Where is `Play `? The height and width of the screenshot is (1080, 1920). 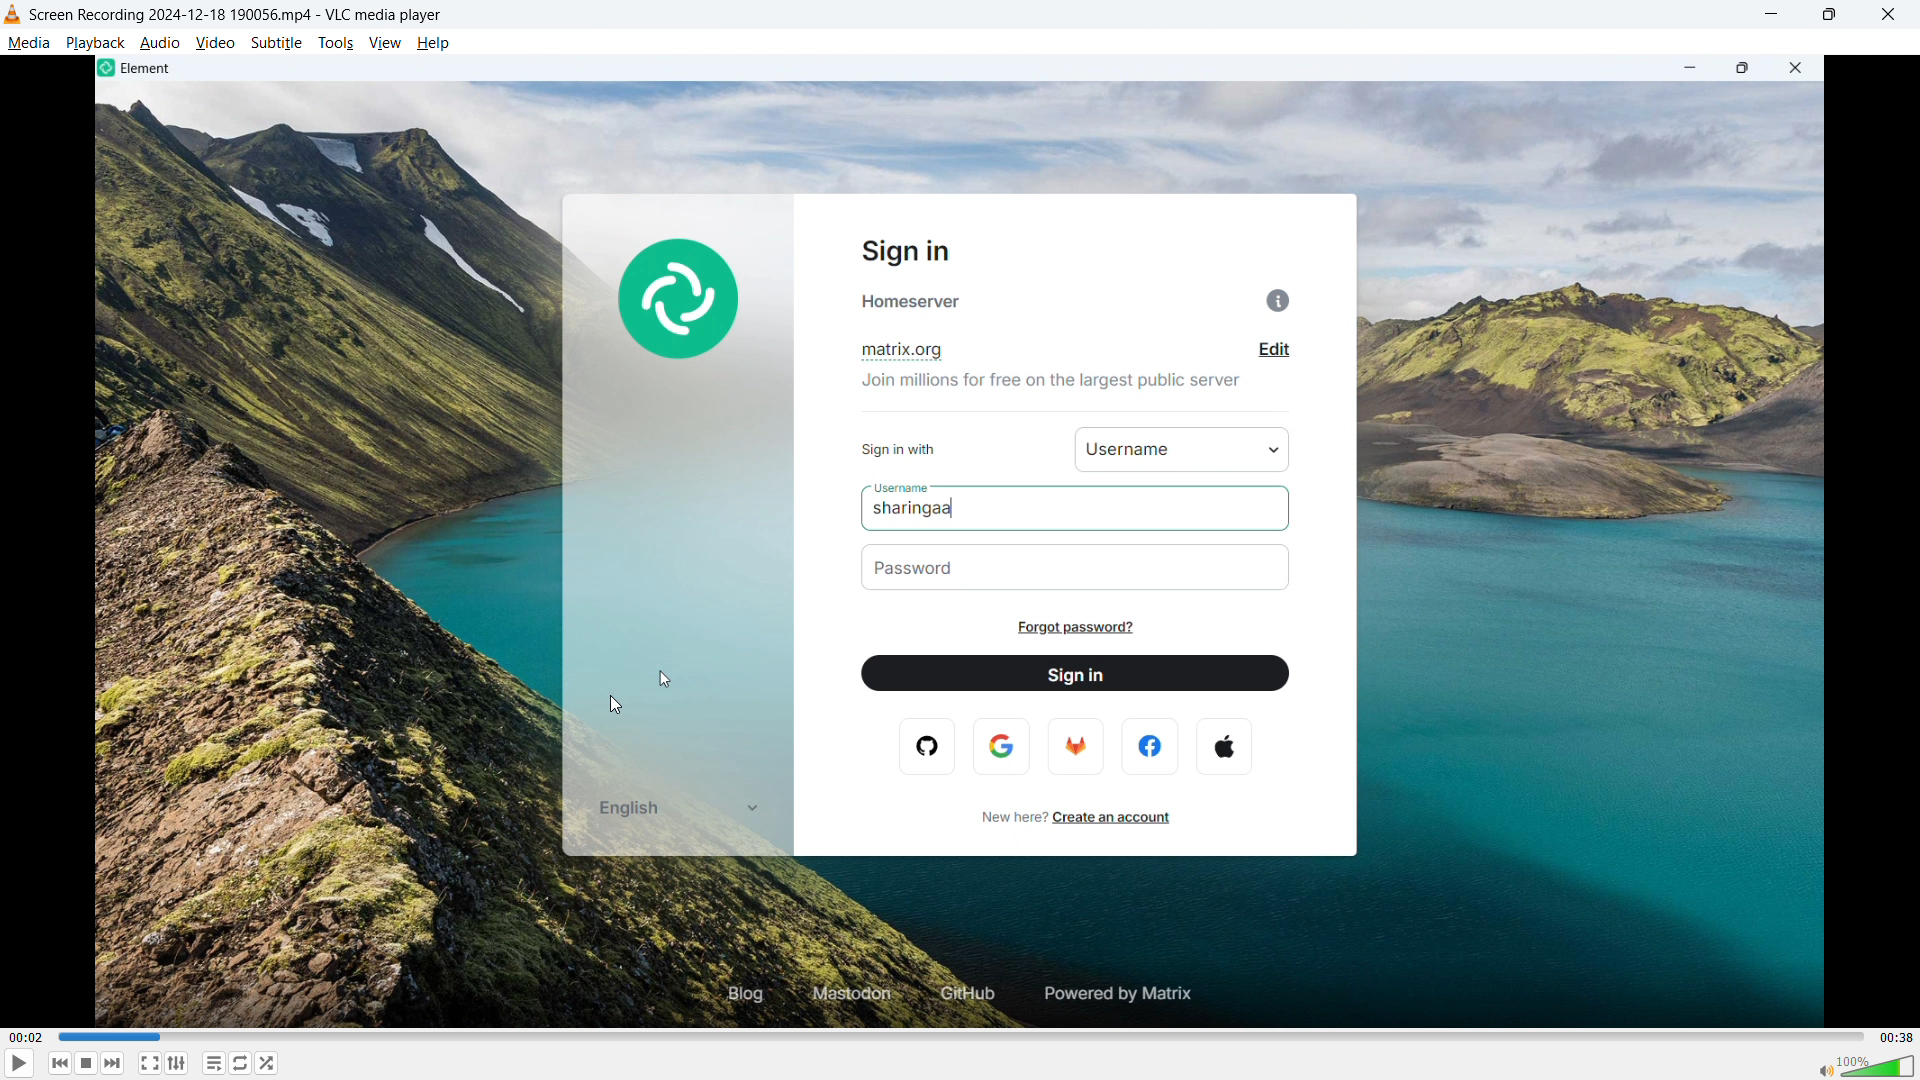 Play  is located at coordinates (19, 1063).